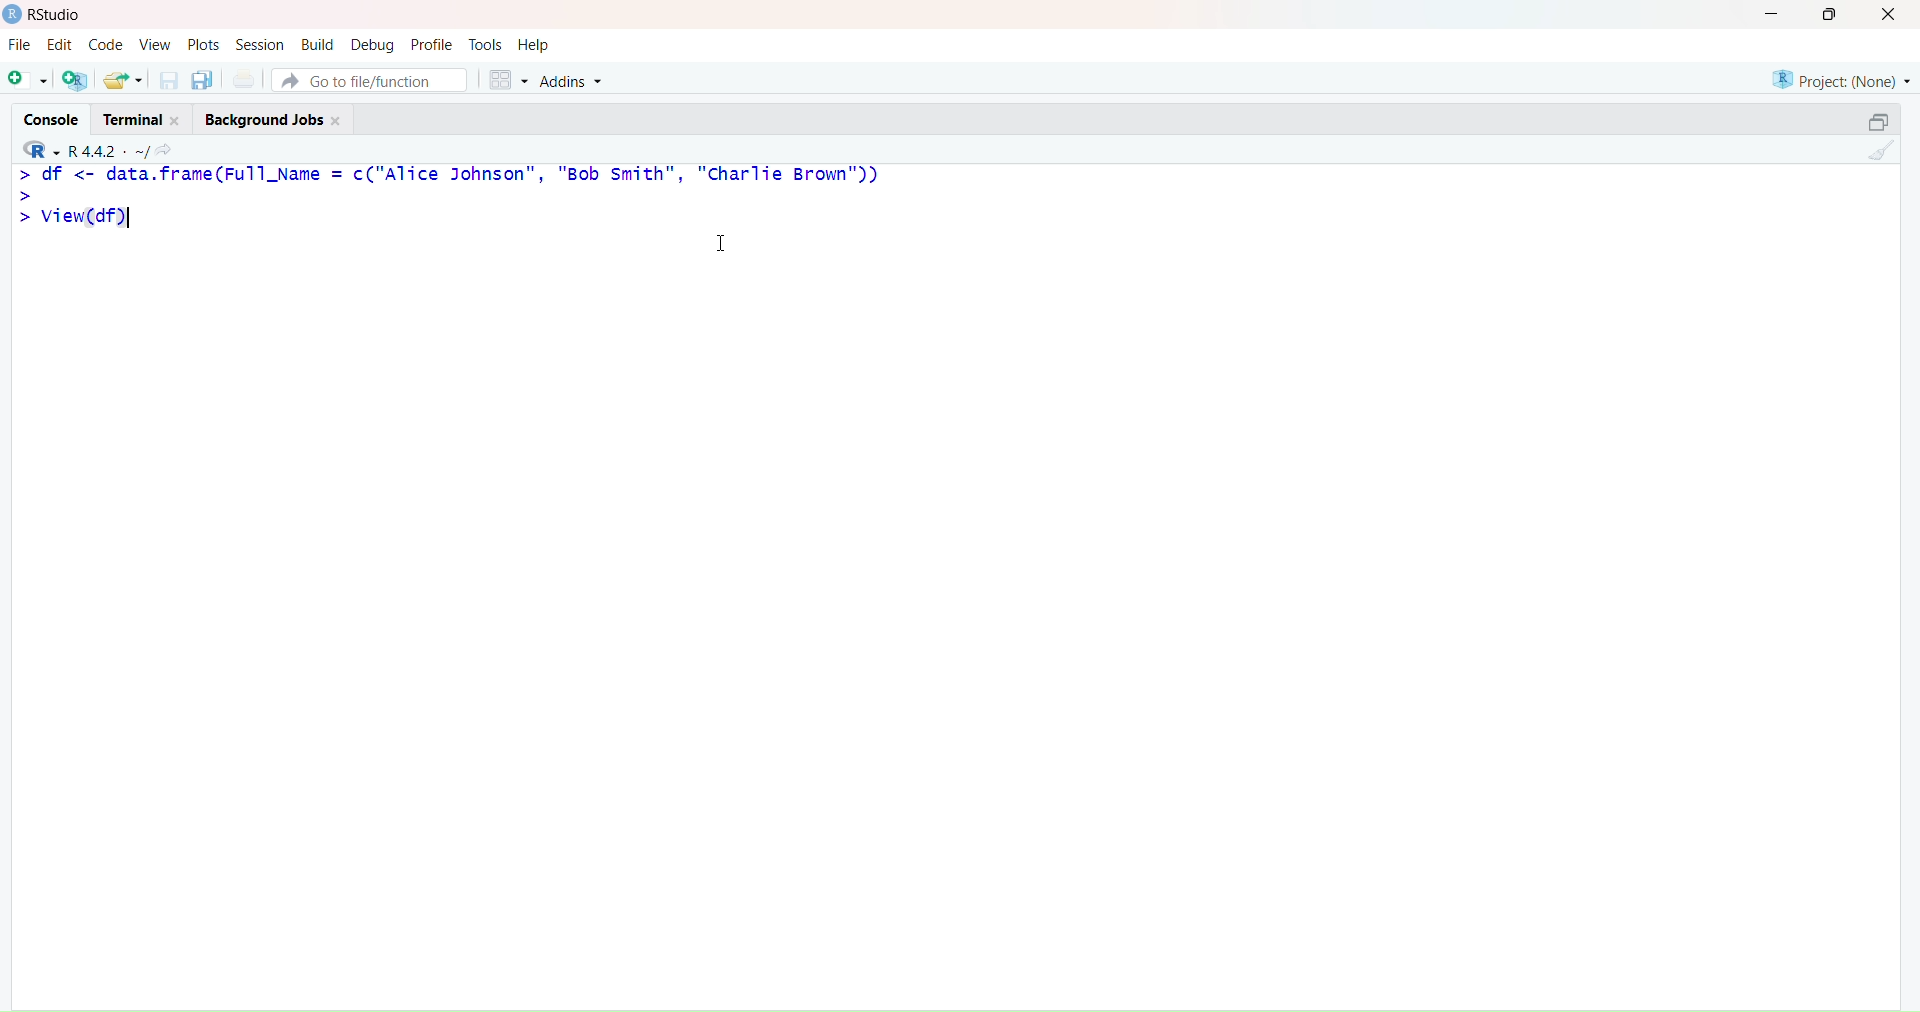 Image resolution: width=1920 pixels, height=1012 pixels. Describe the element at coordinates (486, 43) in the screenshot. I see `Tools` at that location.